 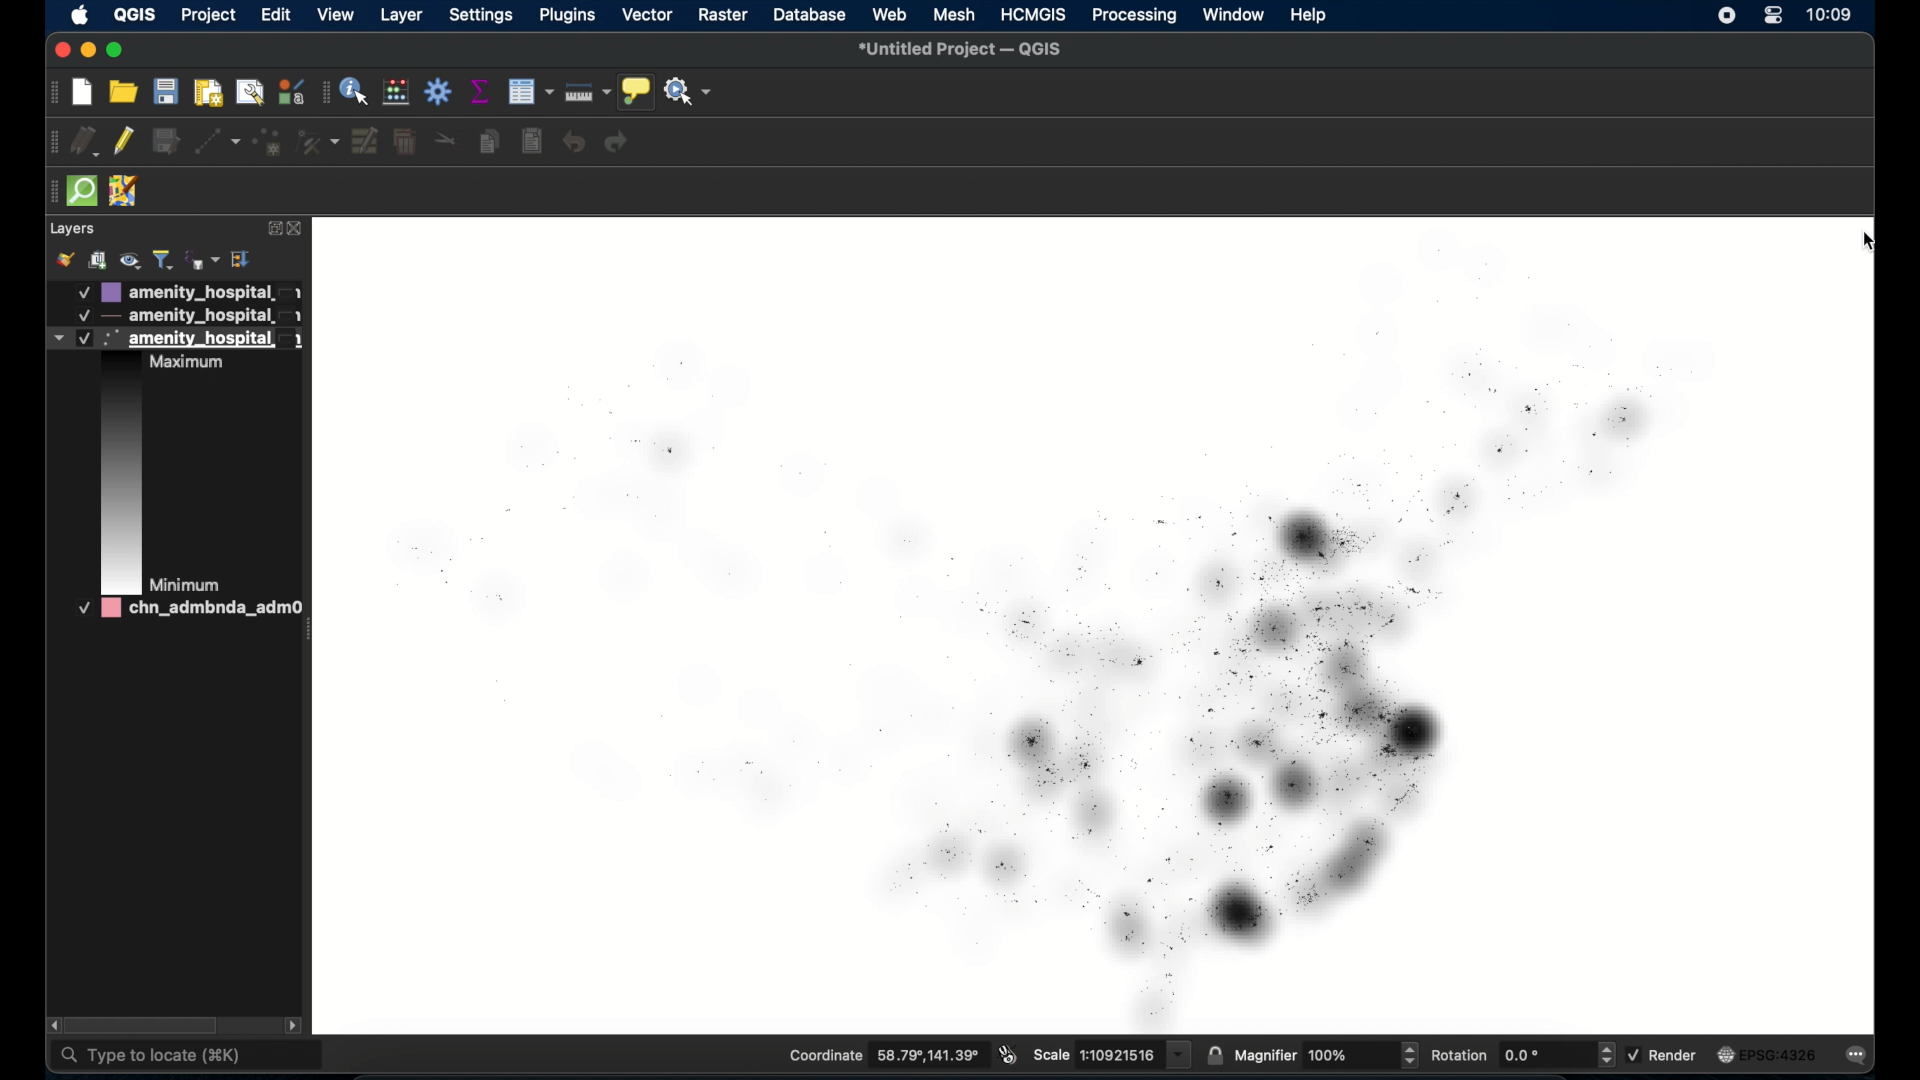 I want to click on untitled project - QGIS, so click(x=956, y=51).